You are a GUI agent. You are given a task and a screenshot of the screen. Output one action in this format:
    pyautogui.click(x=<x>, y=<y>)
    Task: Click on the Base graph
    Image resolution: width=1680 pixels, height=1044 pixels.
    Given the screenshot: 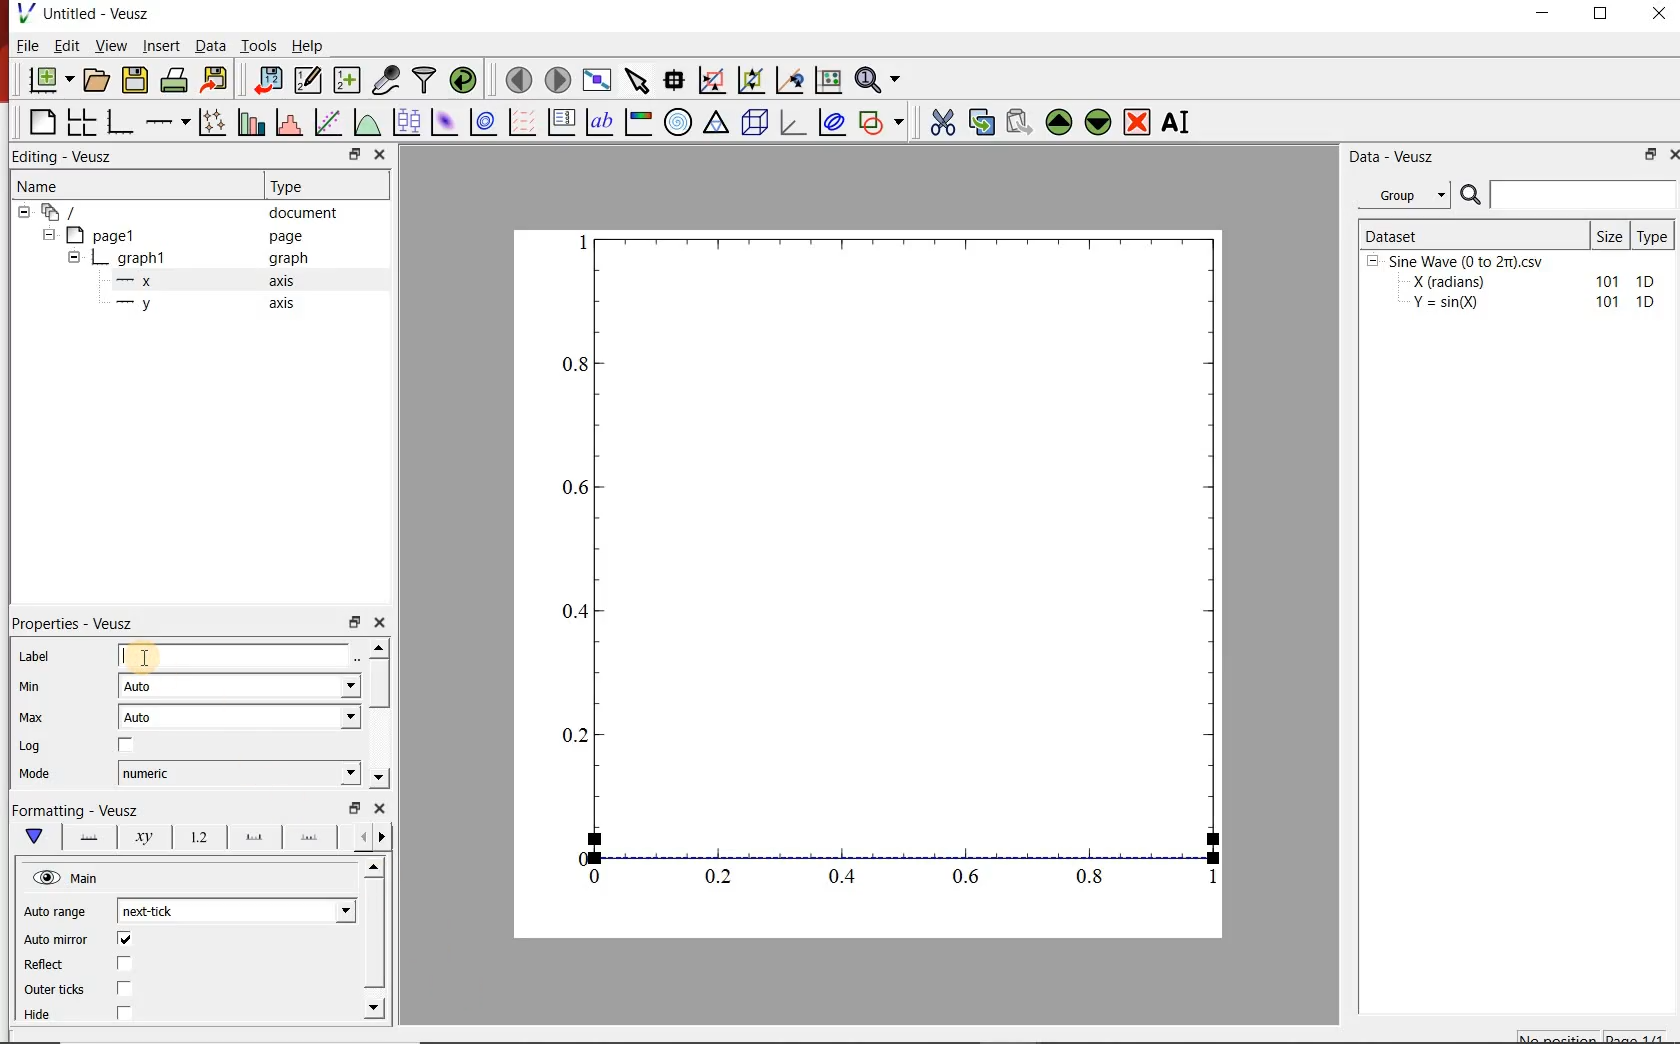 What is the action you would take?
    pyautogui.click(x=121, y=122)
    